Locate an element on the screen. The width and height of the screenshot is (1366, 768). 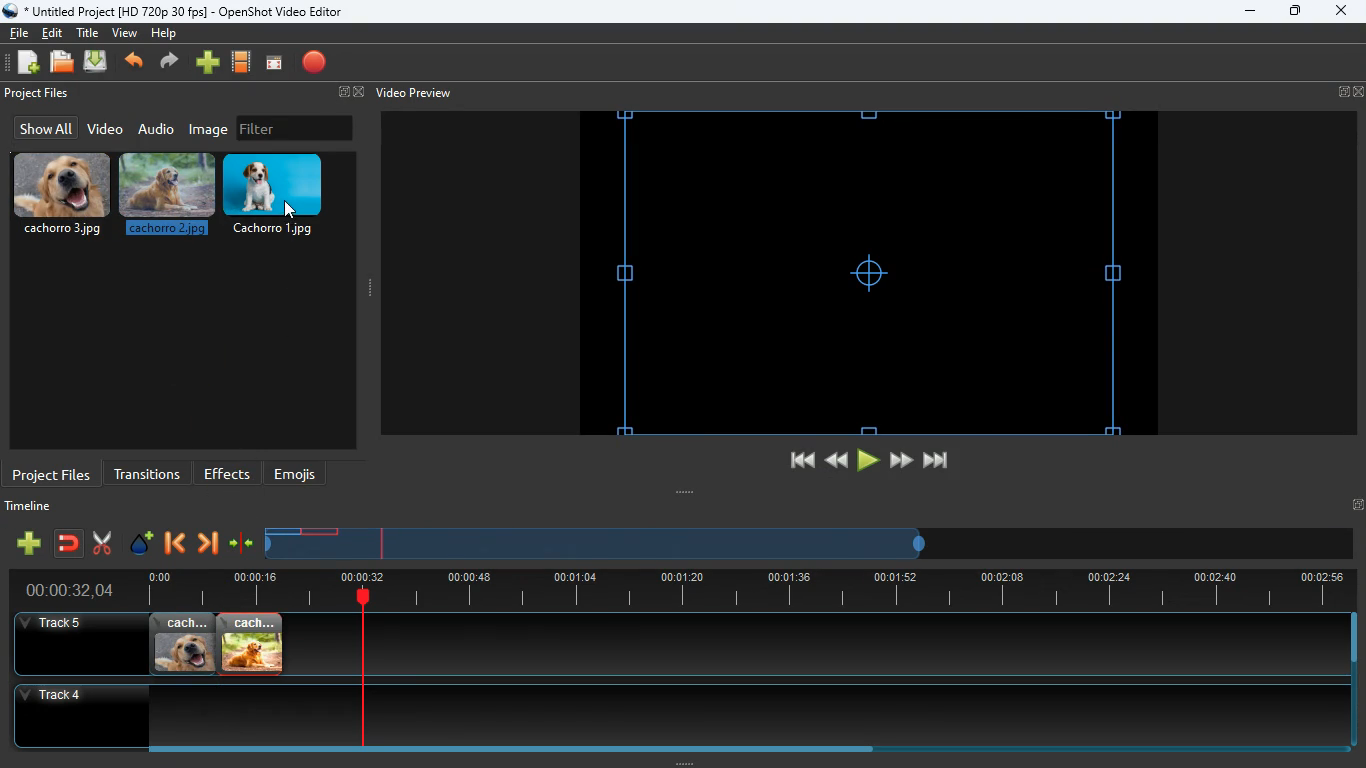
screen is located at coordinates (868, 273).